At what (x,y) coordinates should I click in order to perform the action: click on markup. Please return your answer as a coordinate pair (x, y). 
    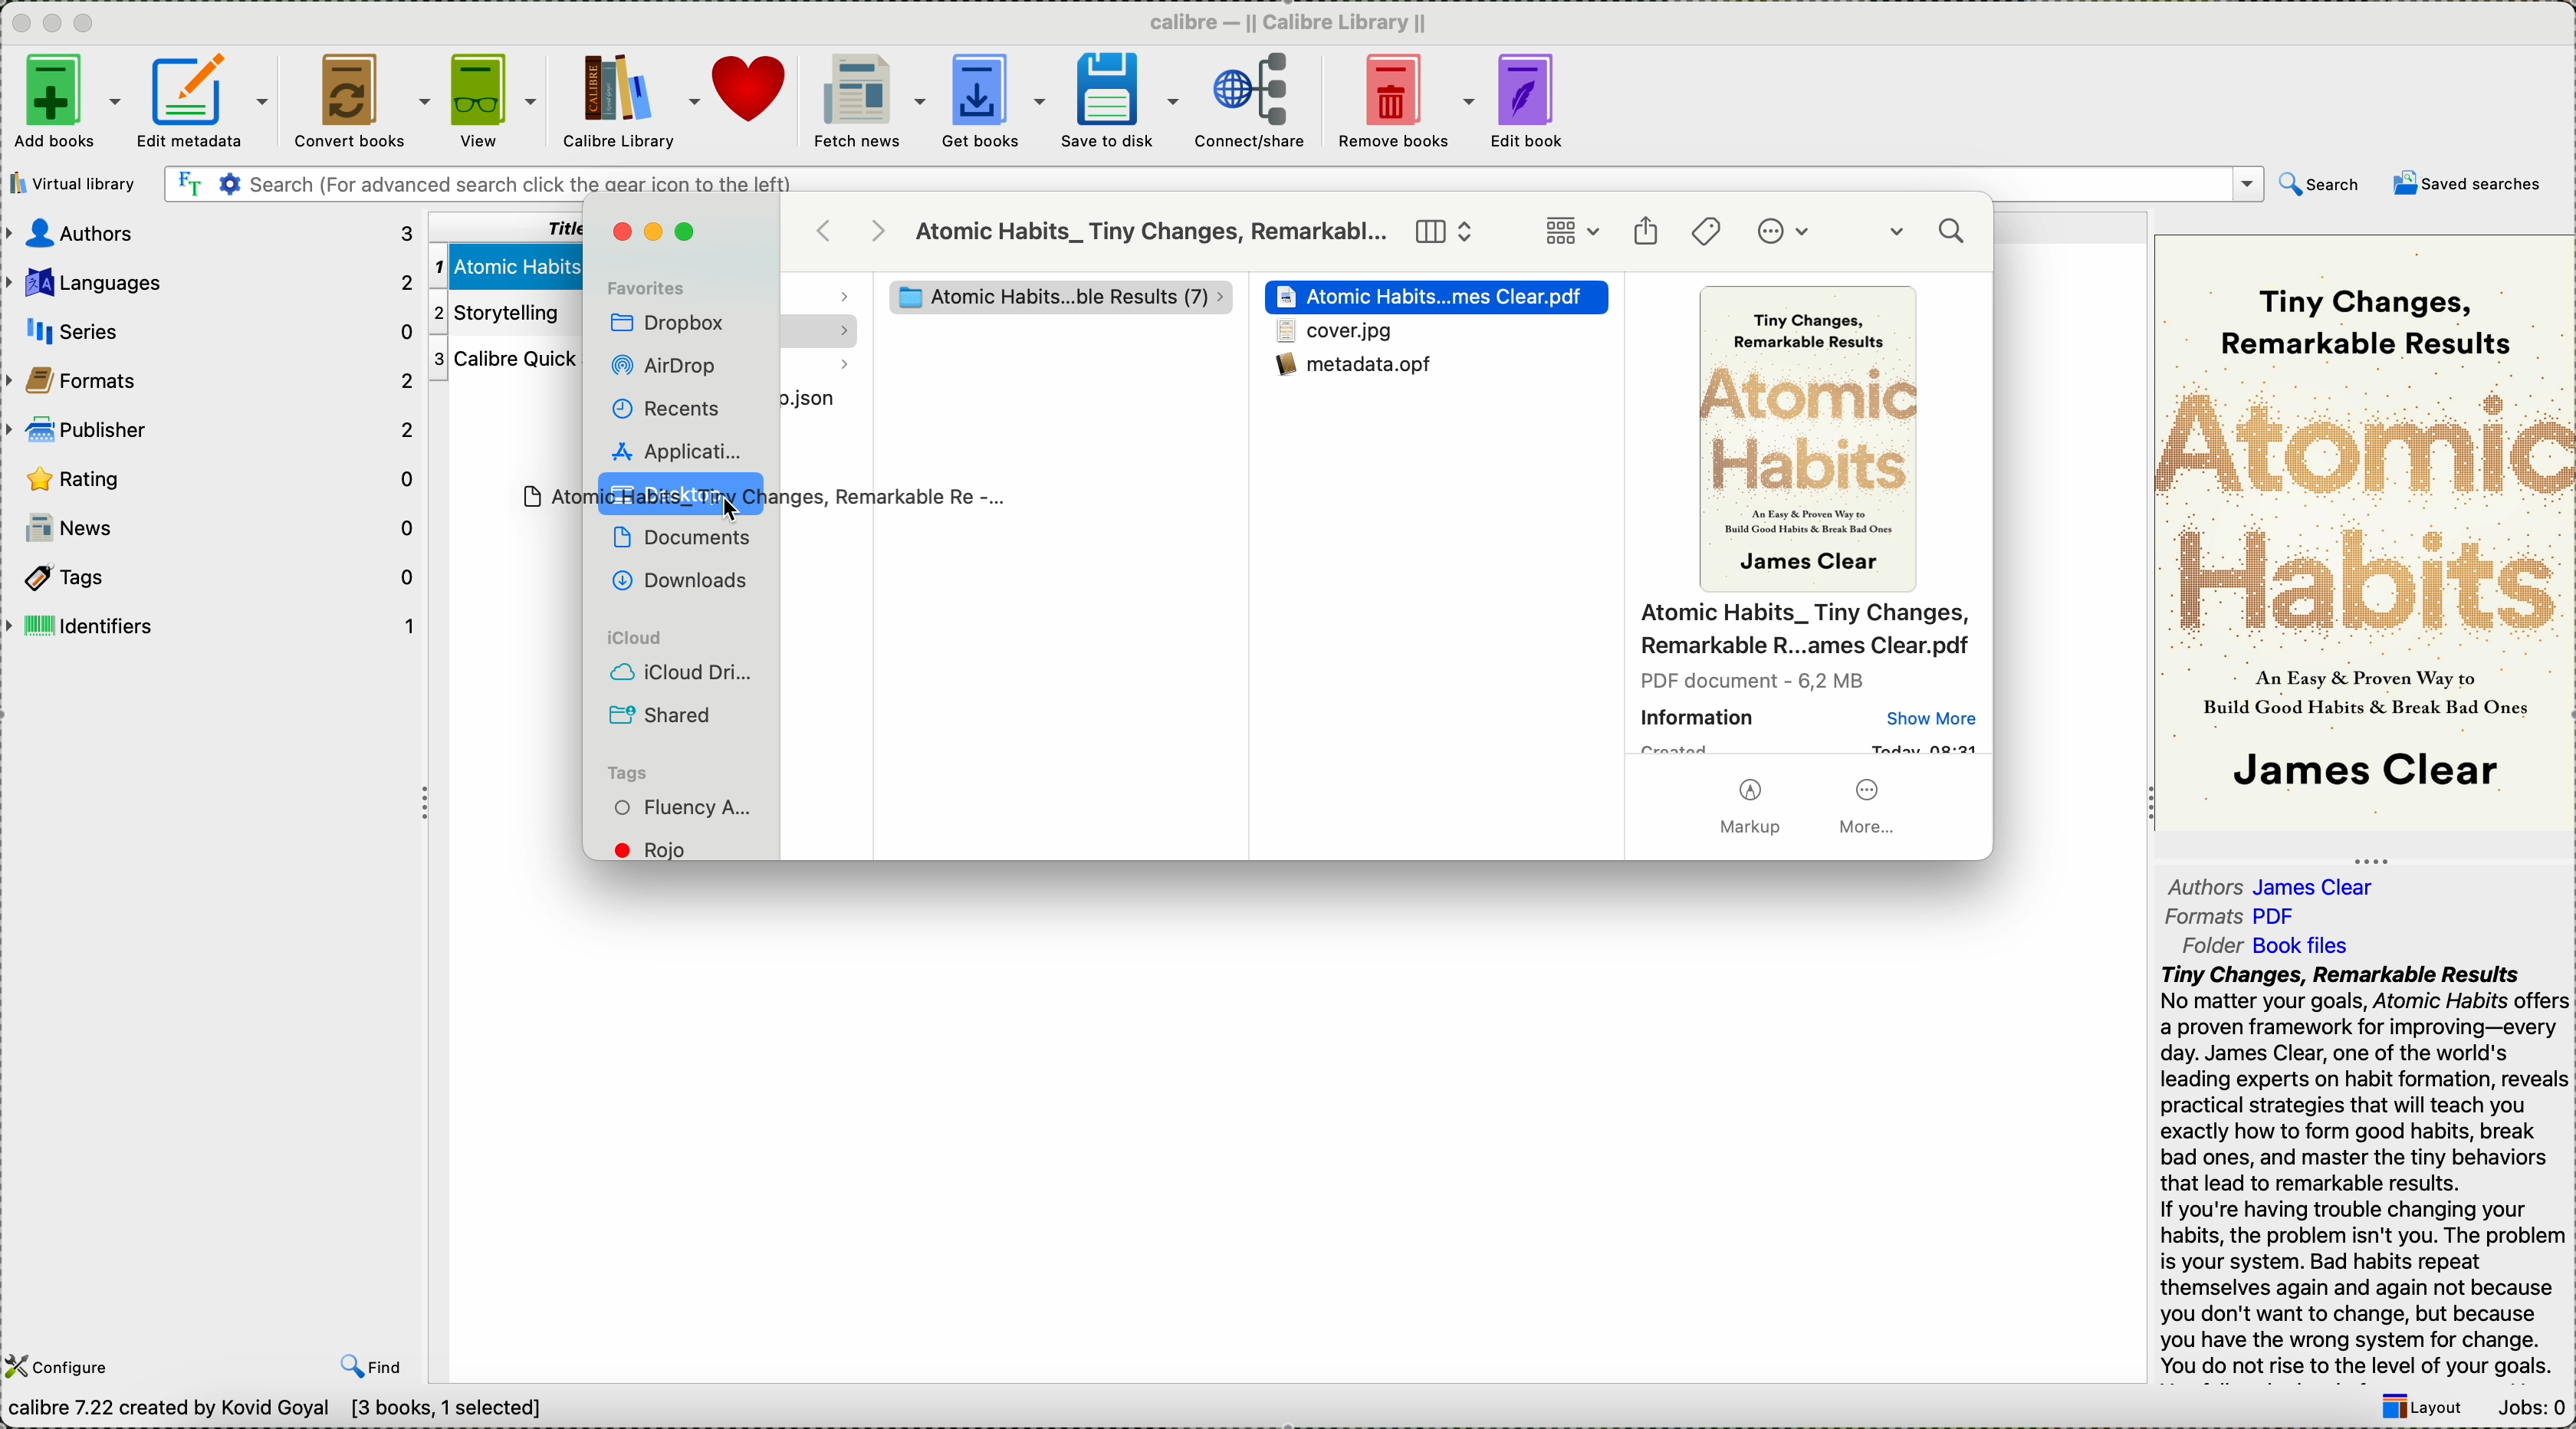
    Looking at the image, I should click on (1750, 810).